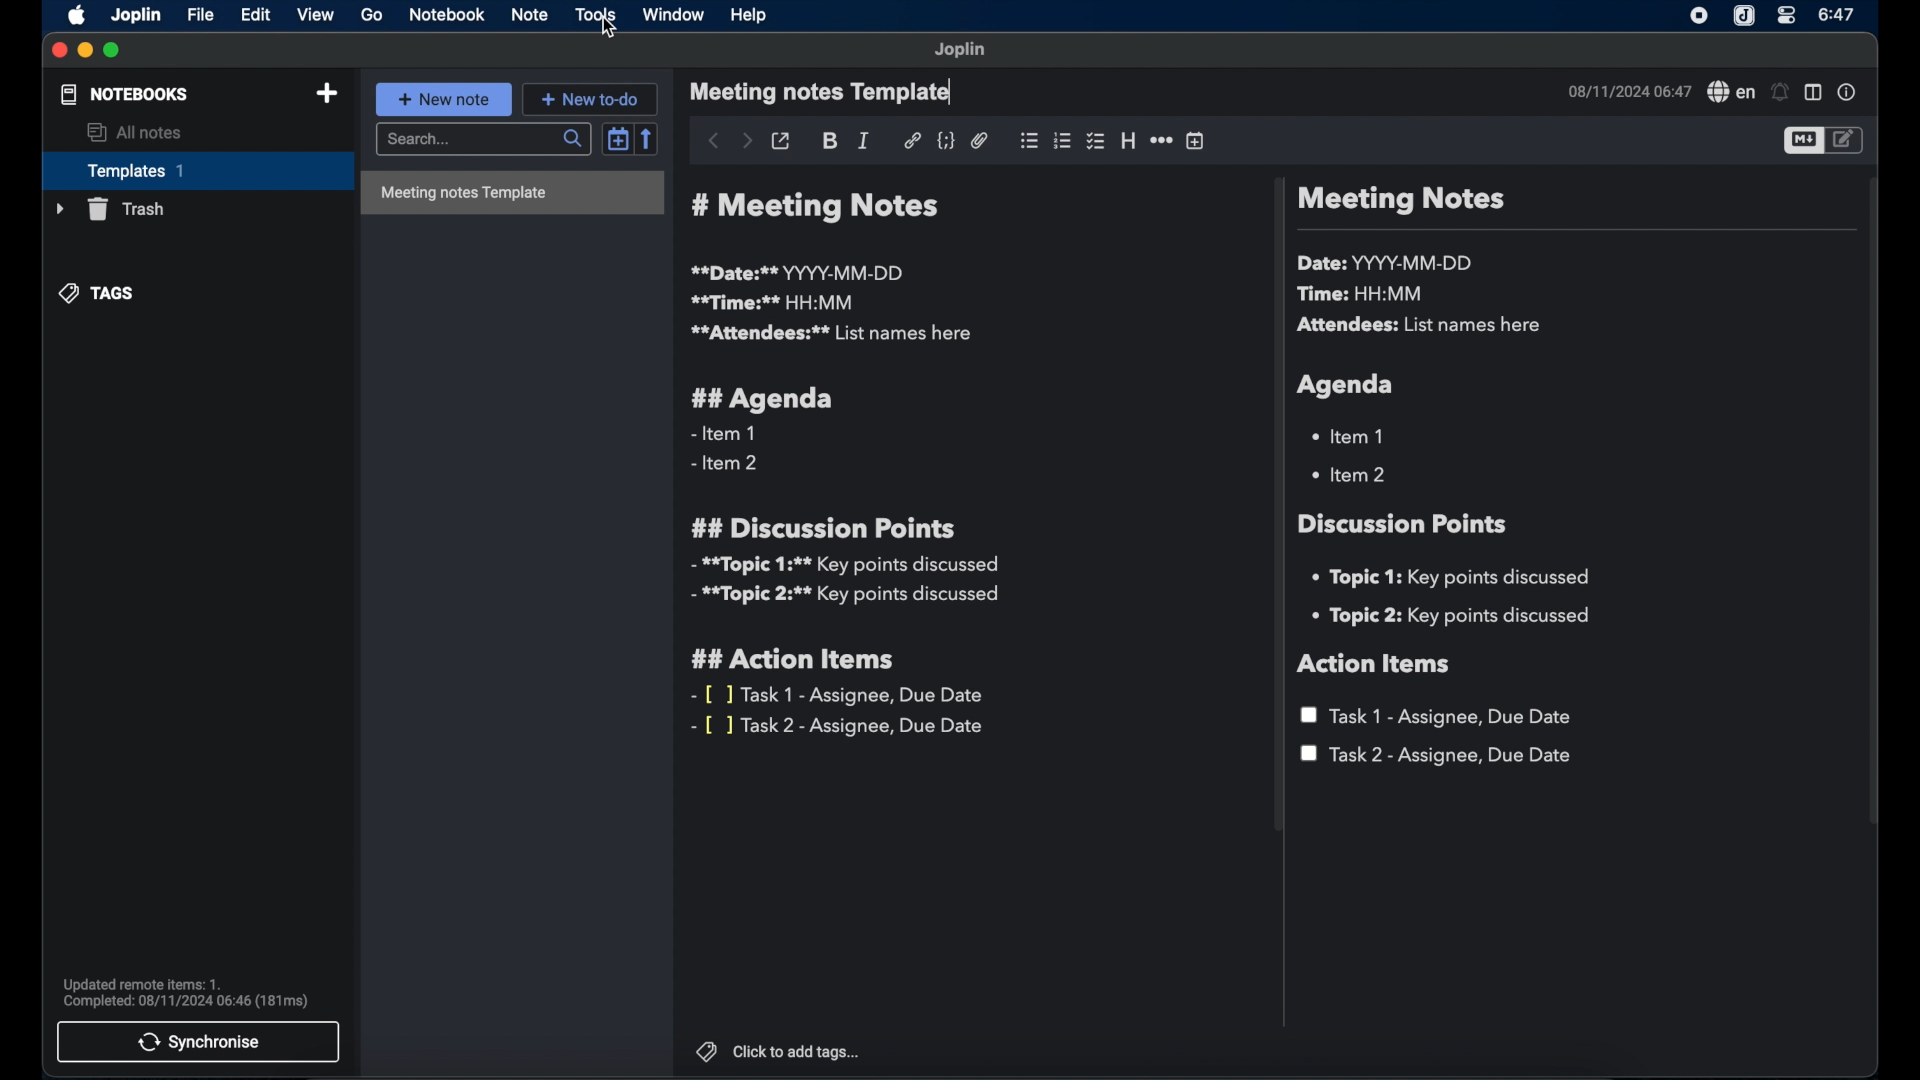 The width and height of the screenshot is (1920, 1080). Describe the element at coordinates (595, 14) in the screenshot. I see `tools` at that location.